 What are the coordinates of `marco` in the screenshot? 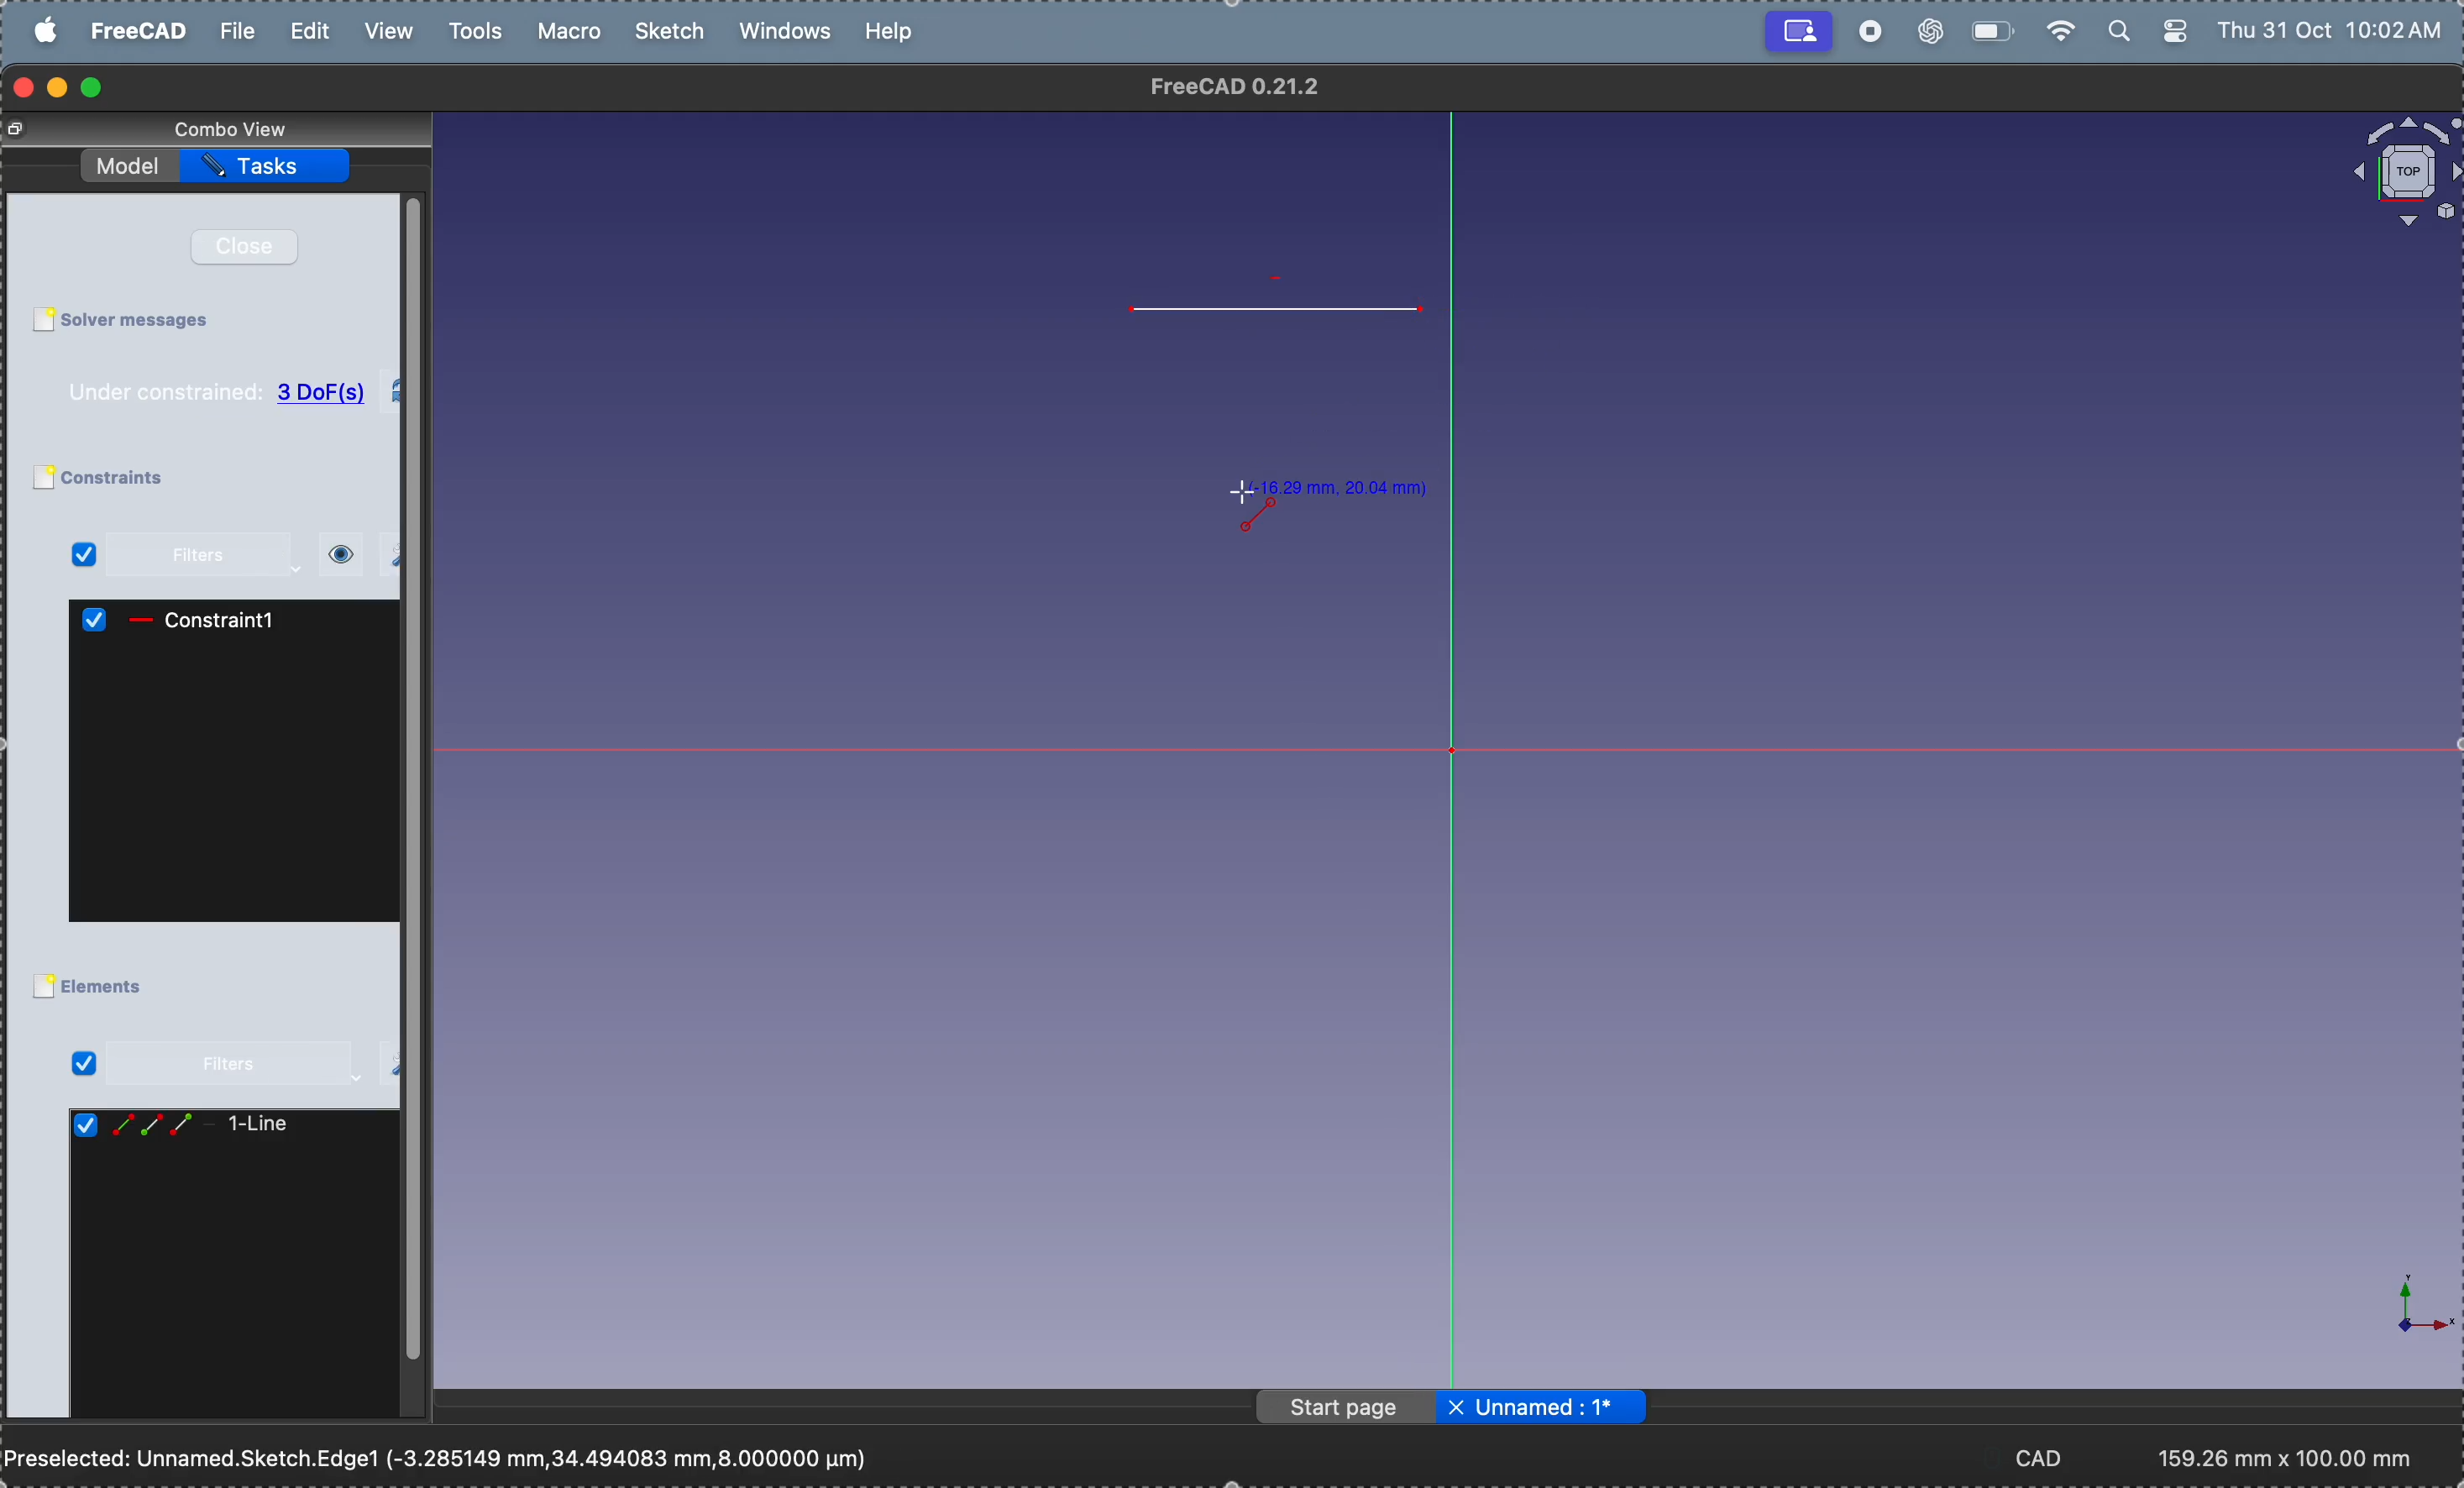 It's located at (575, 31).